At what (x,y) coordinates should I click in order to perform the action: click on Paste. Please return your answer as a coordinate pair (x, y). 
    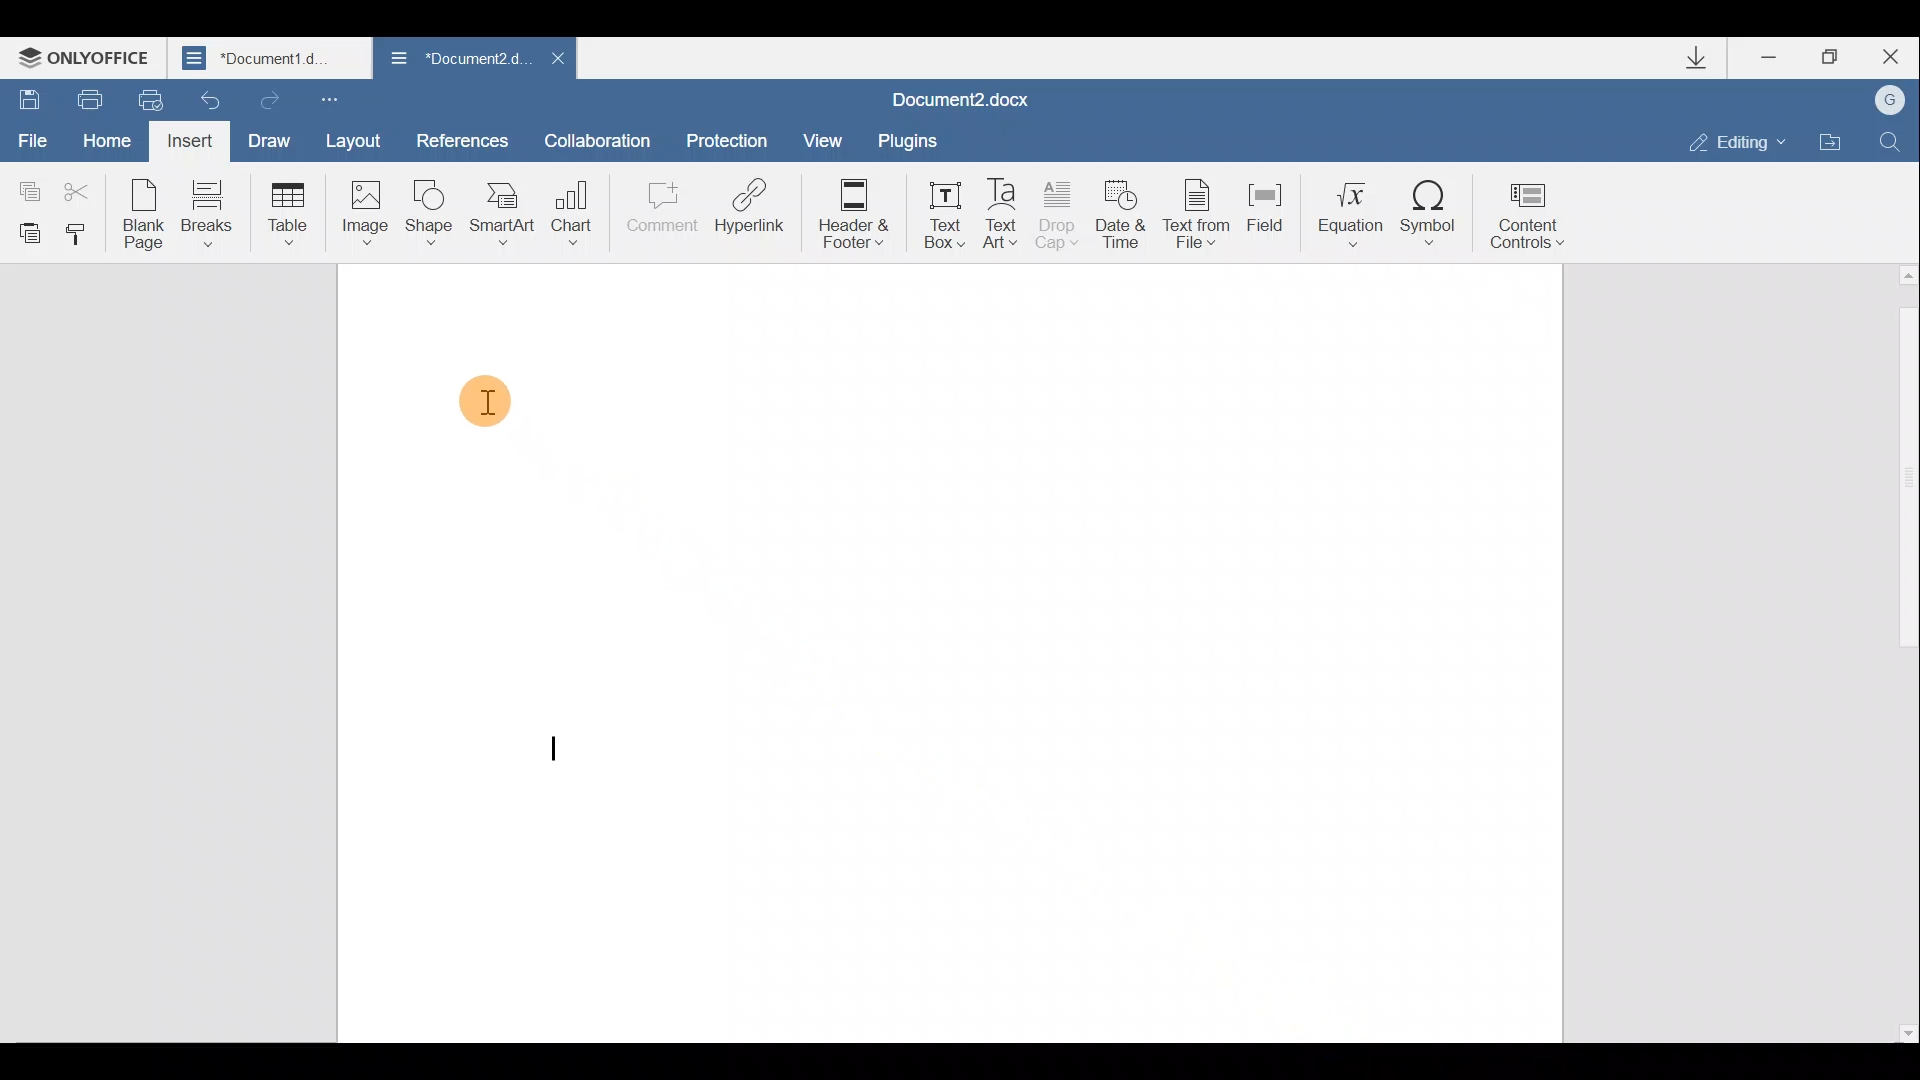
    Looking at the image, I should click on (26, 232).